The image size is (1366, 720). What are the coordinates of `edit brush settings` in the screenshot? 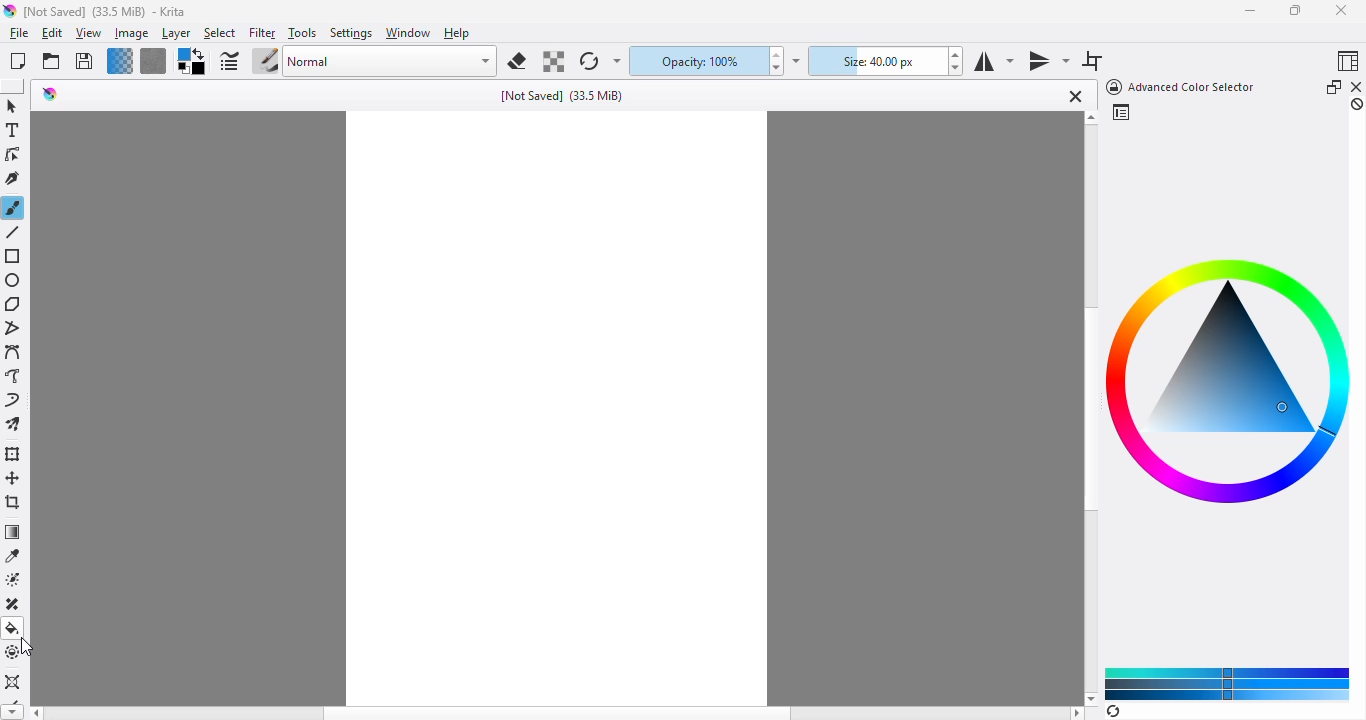 It's located at (228, 61).